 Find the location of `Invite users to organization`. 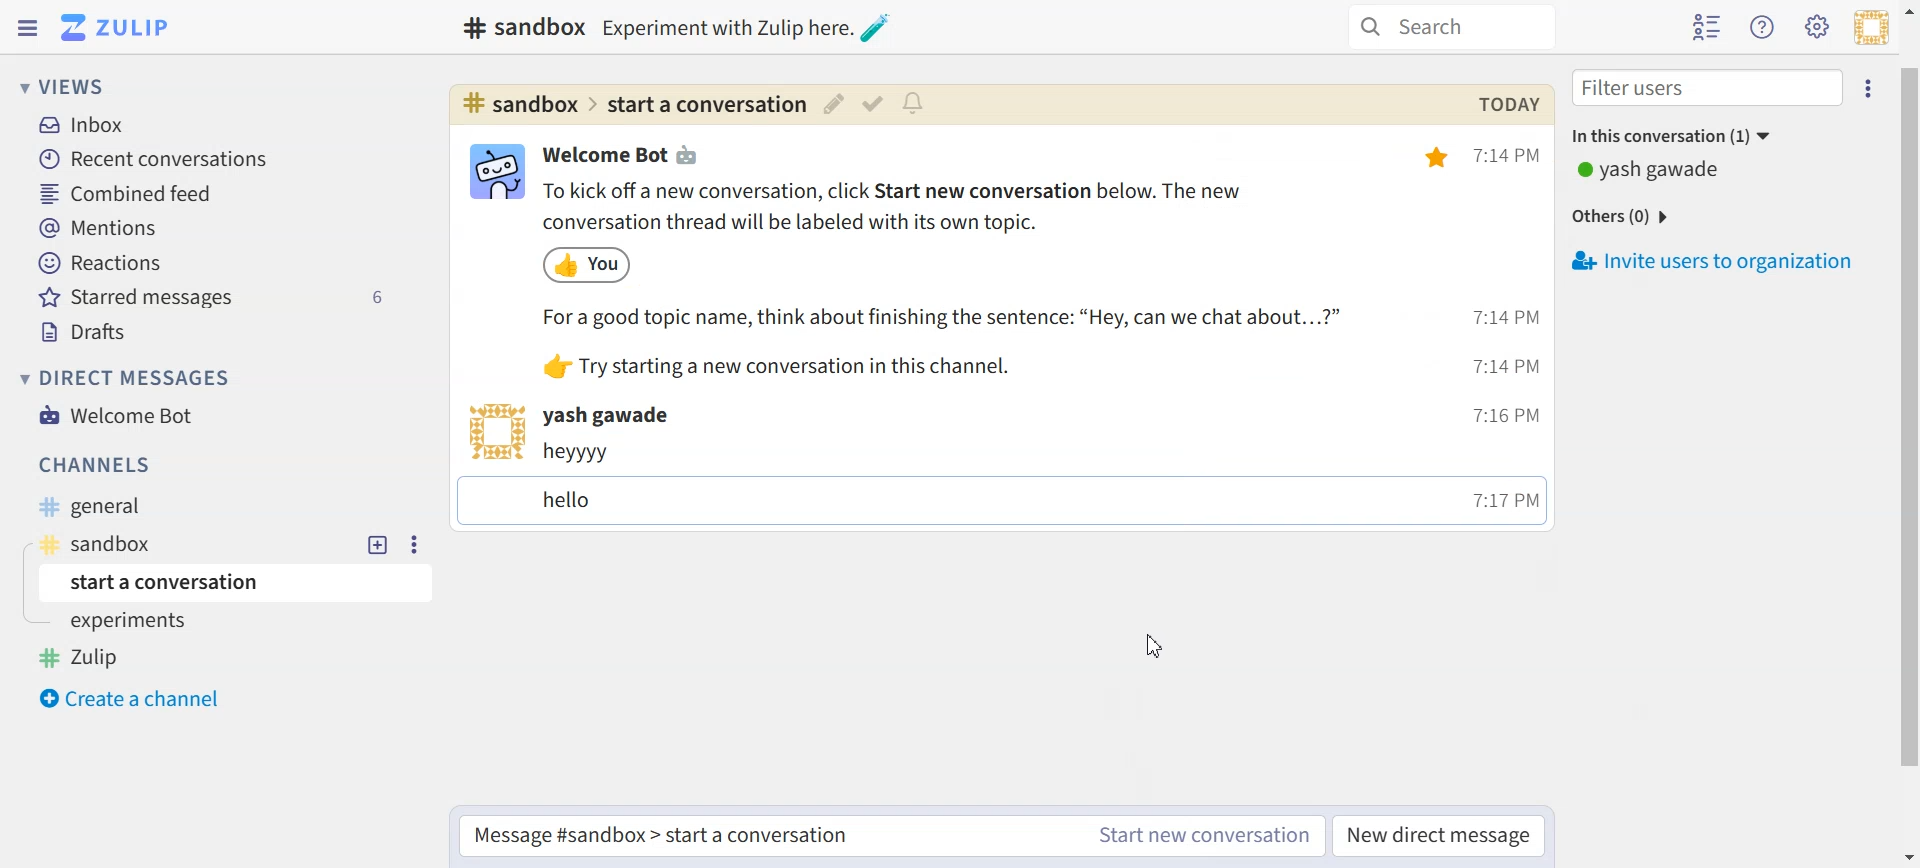

Invite users to organization is located at coordinates (1717, 262).